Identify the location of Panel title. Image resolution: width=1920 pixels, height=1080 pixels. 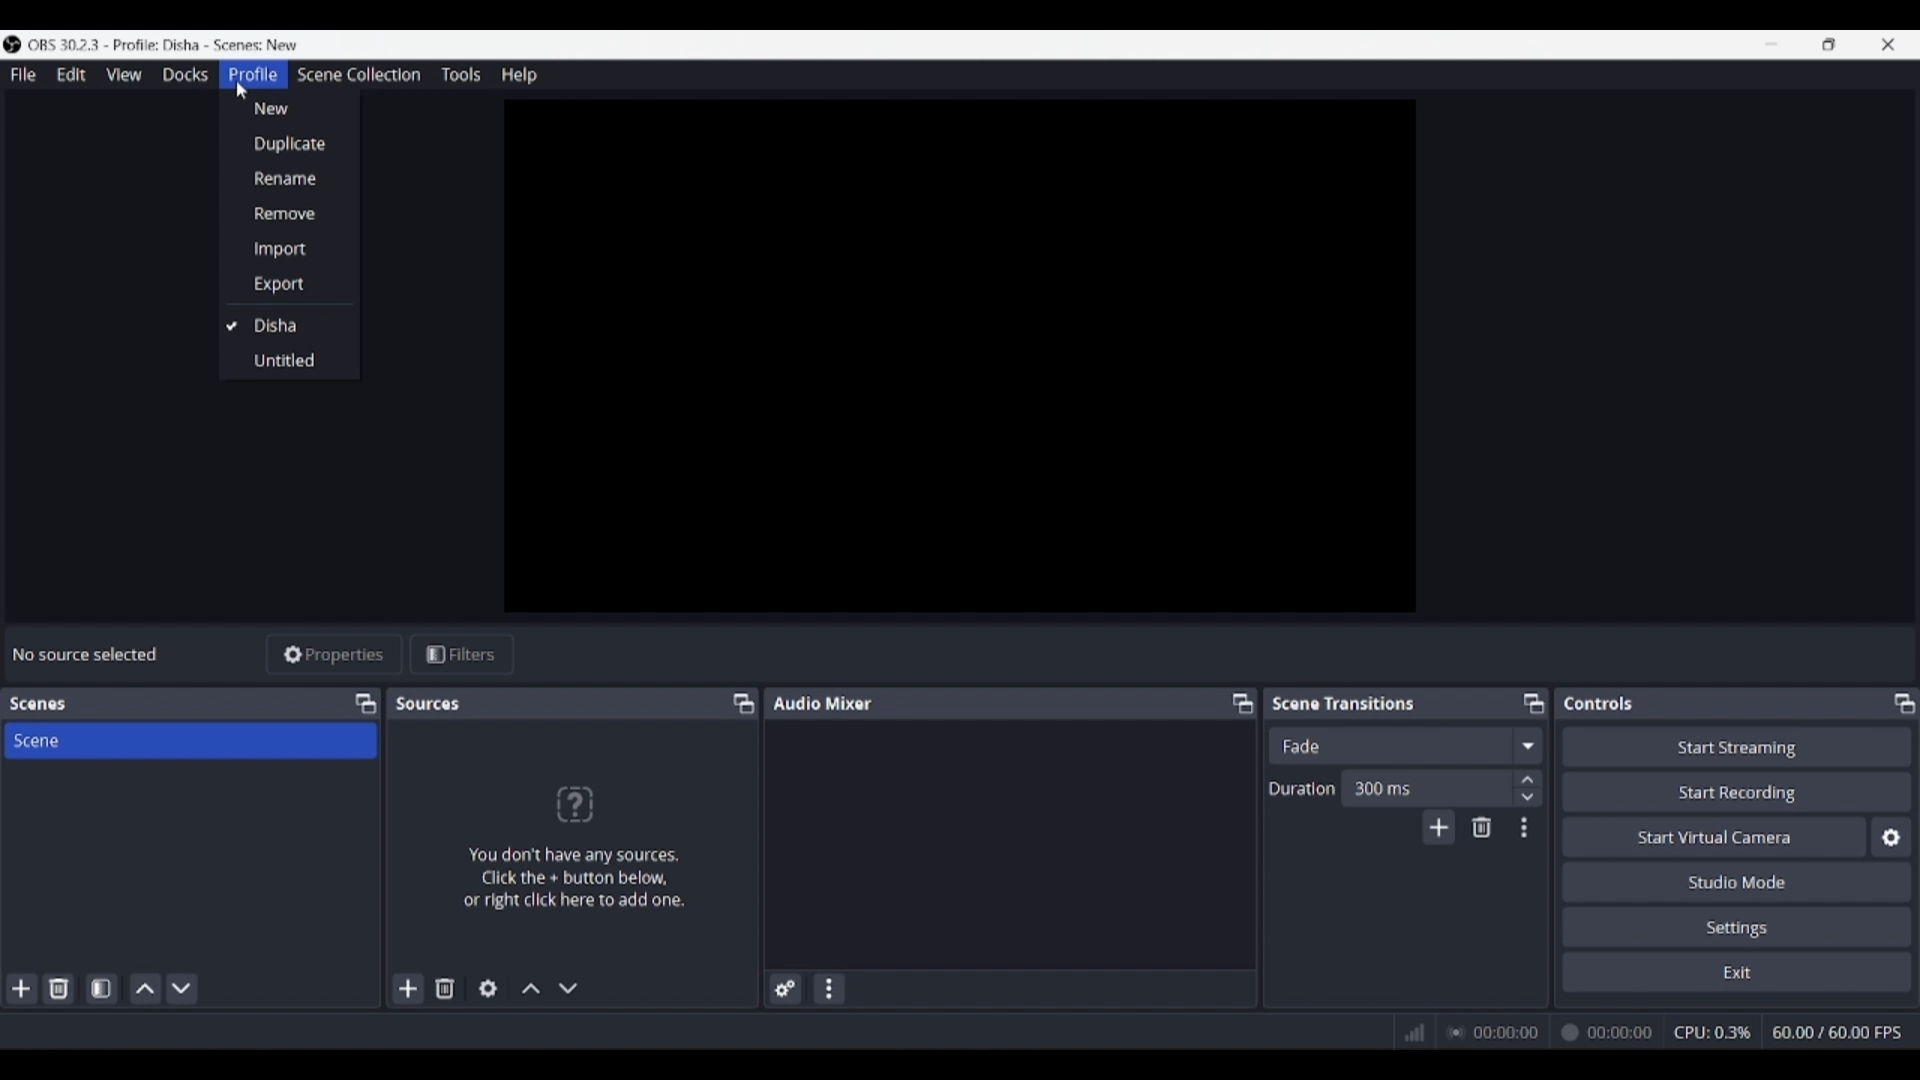
(1599, 703).